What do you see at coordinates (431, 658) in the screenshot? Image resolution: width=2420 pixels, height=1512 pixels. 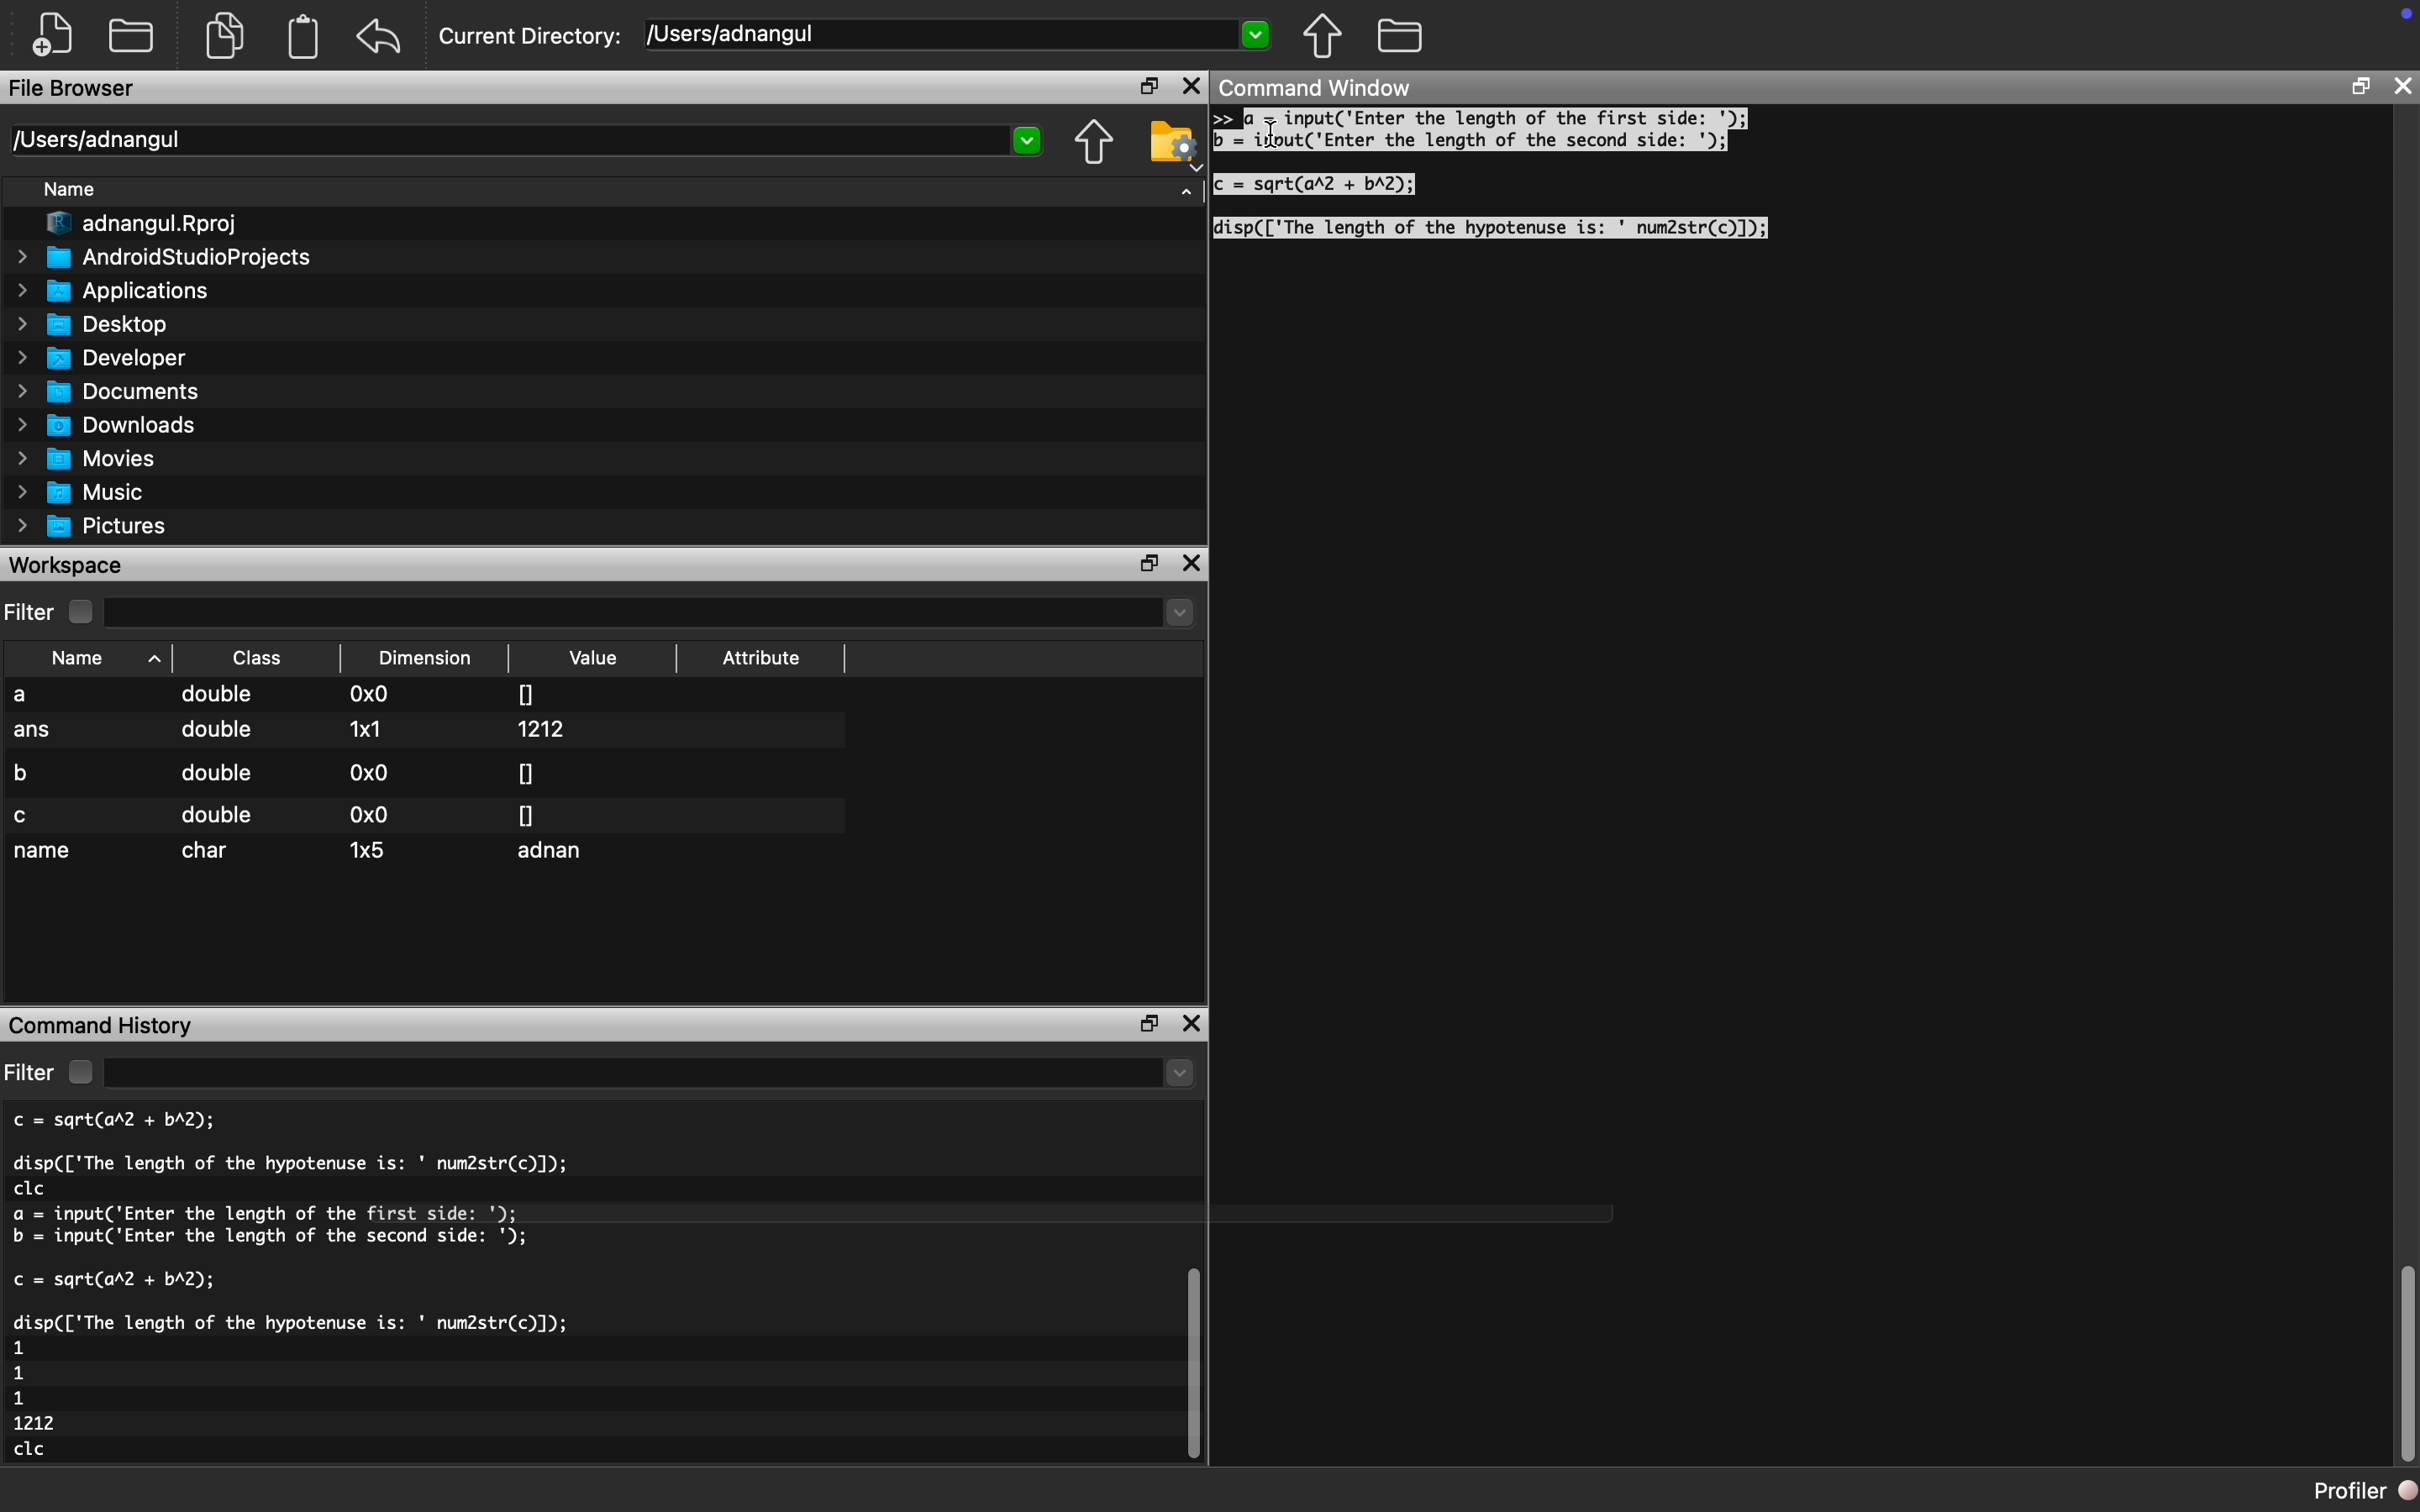 I see `Dimension` at bounding box center [431, 658].